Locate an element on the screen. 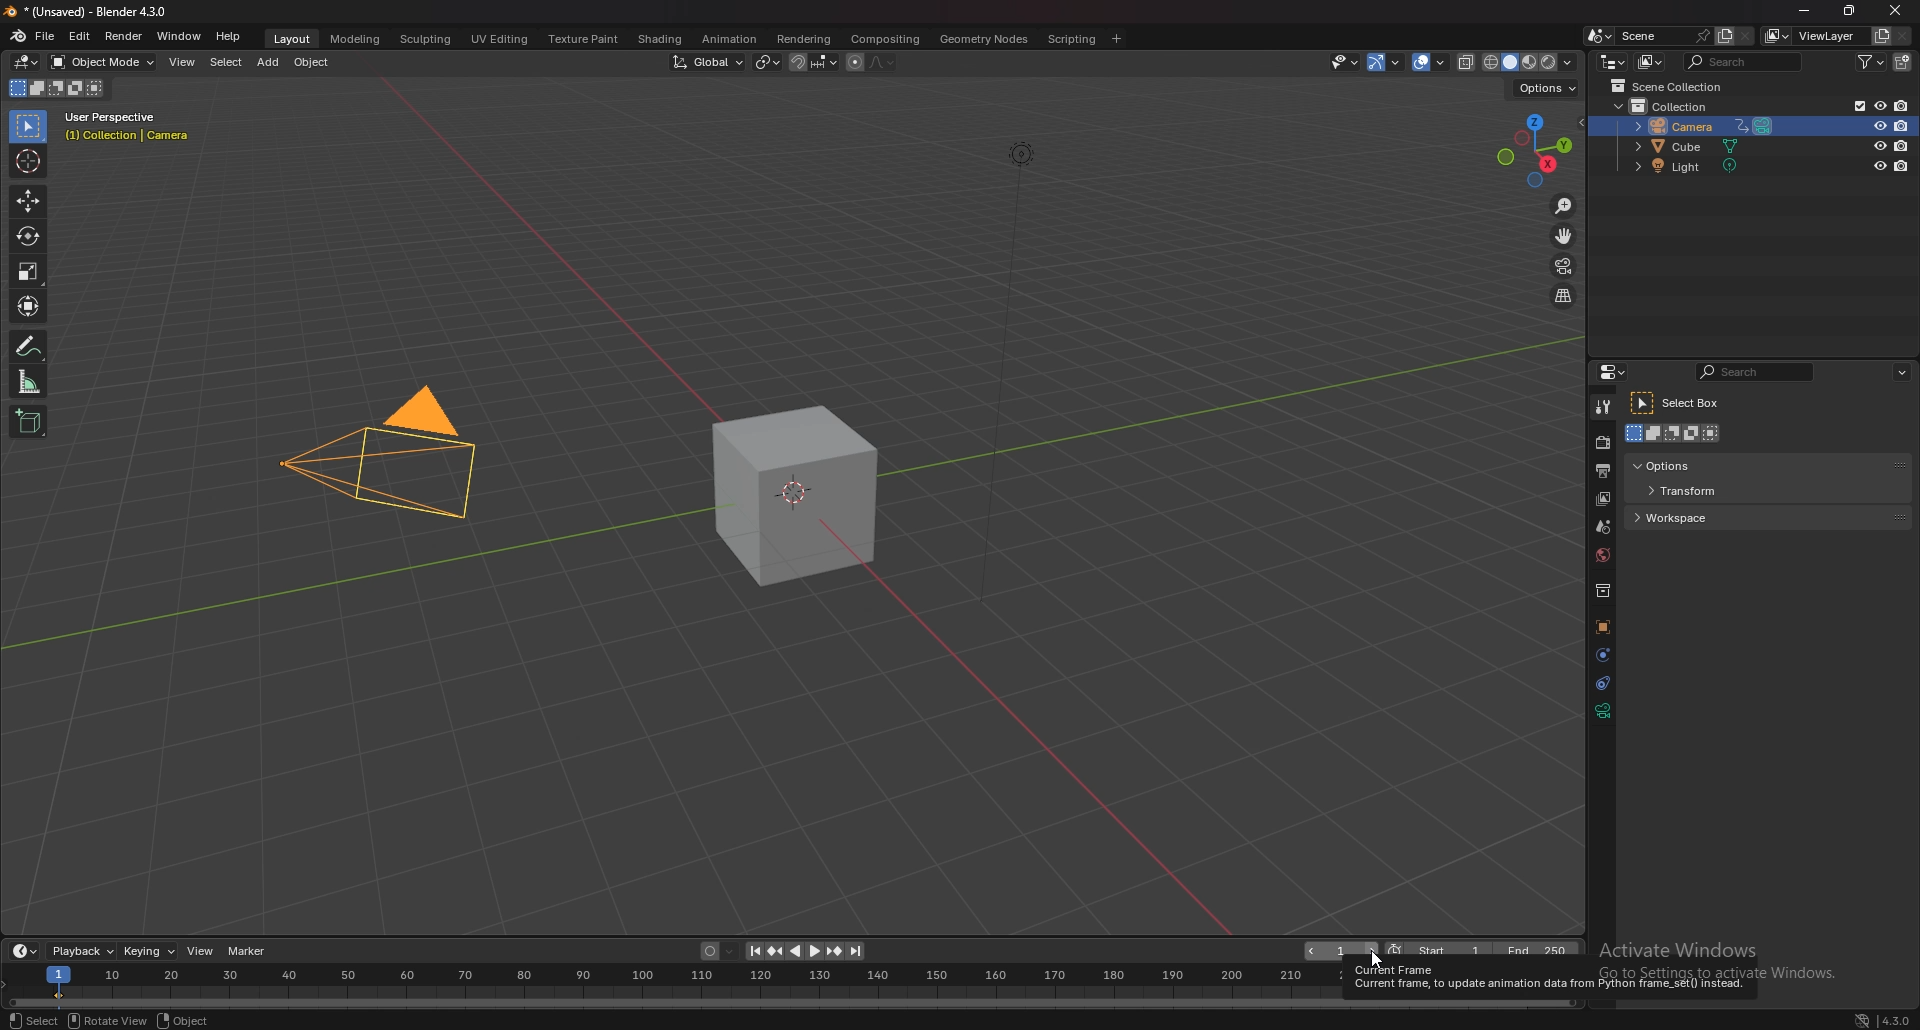 The width and height of the screenshot is (1920, 1030). transform is located at coordinates (1691, 492).